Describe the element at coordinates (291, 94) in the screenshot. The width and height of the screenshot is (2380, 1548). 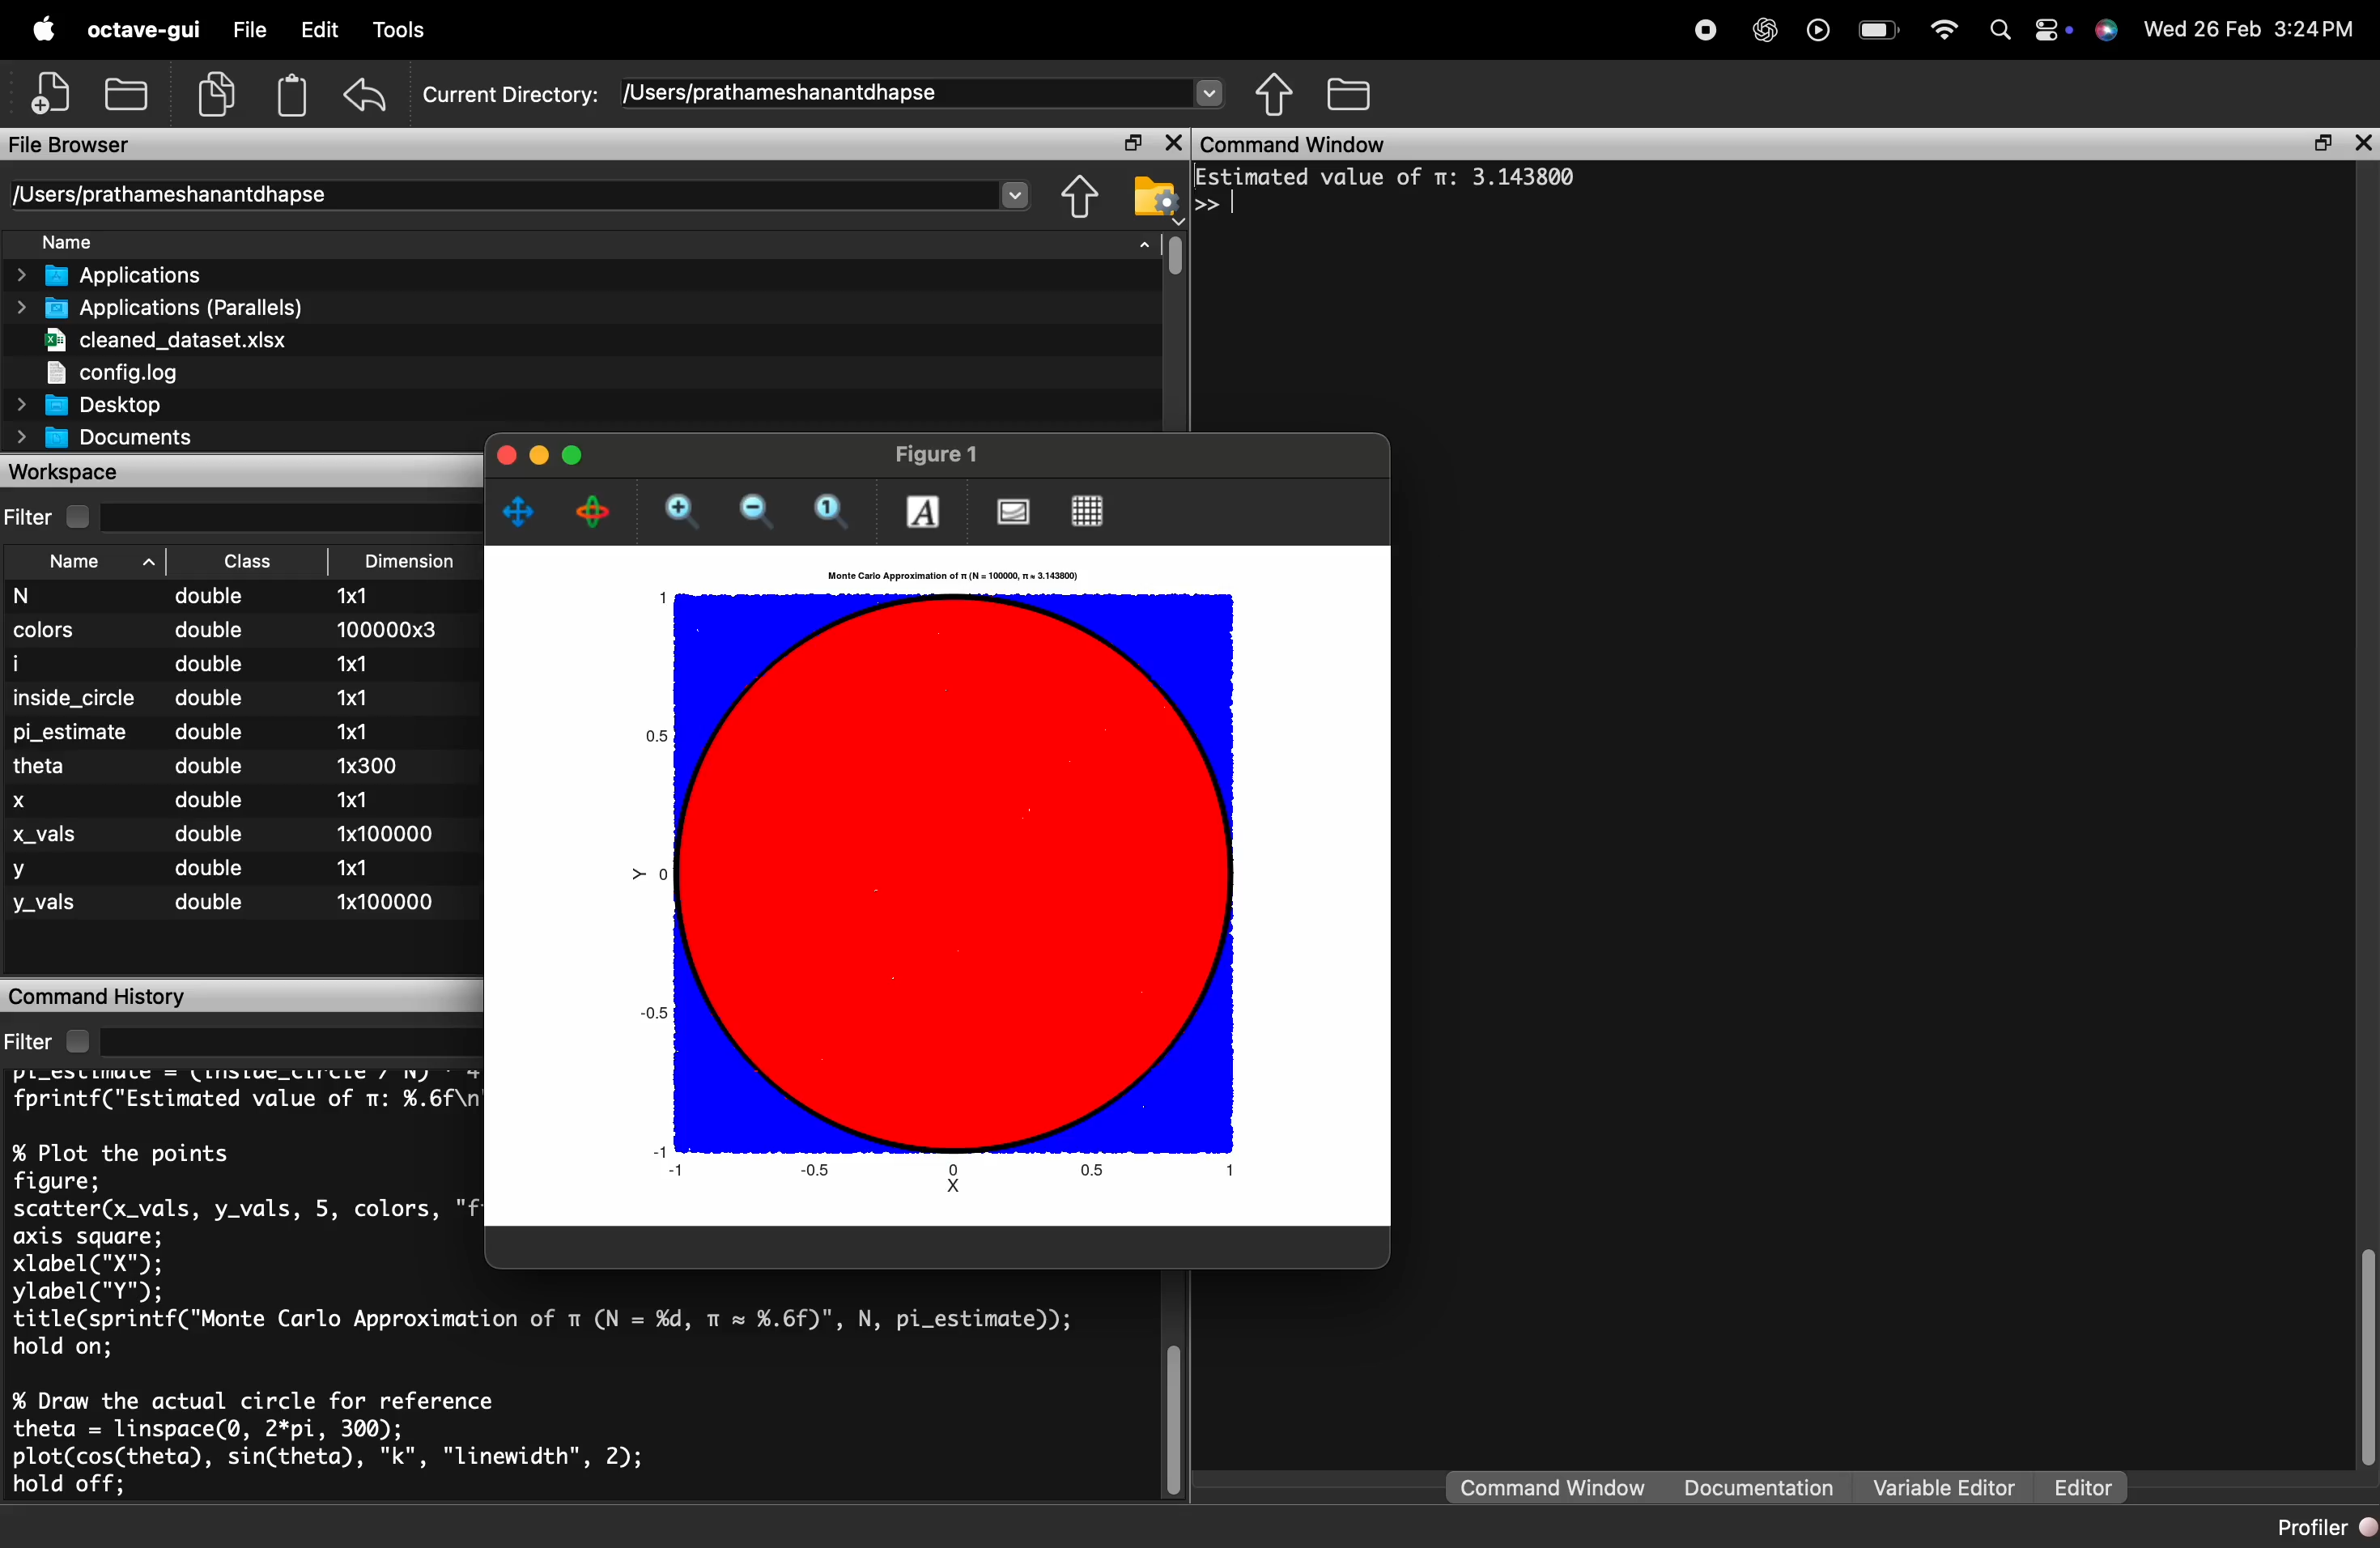
I see `Paste` at that location.